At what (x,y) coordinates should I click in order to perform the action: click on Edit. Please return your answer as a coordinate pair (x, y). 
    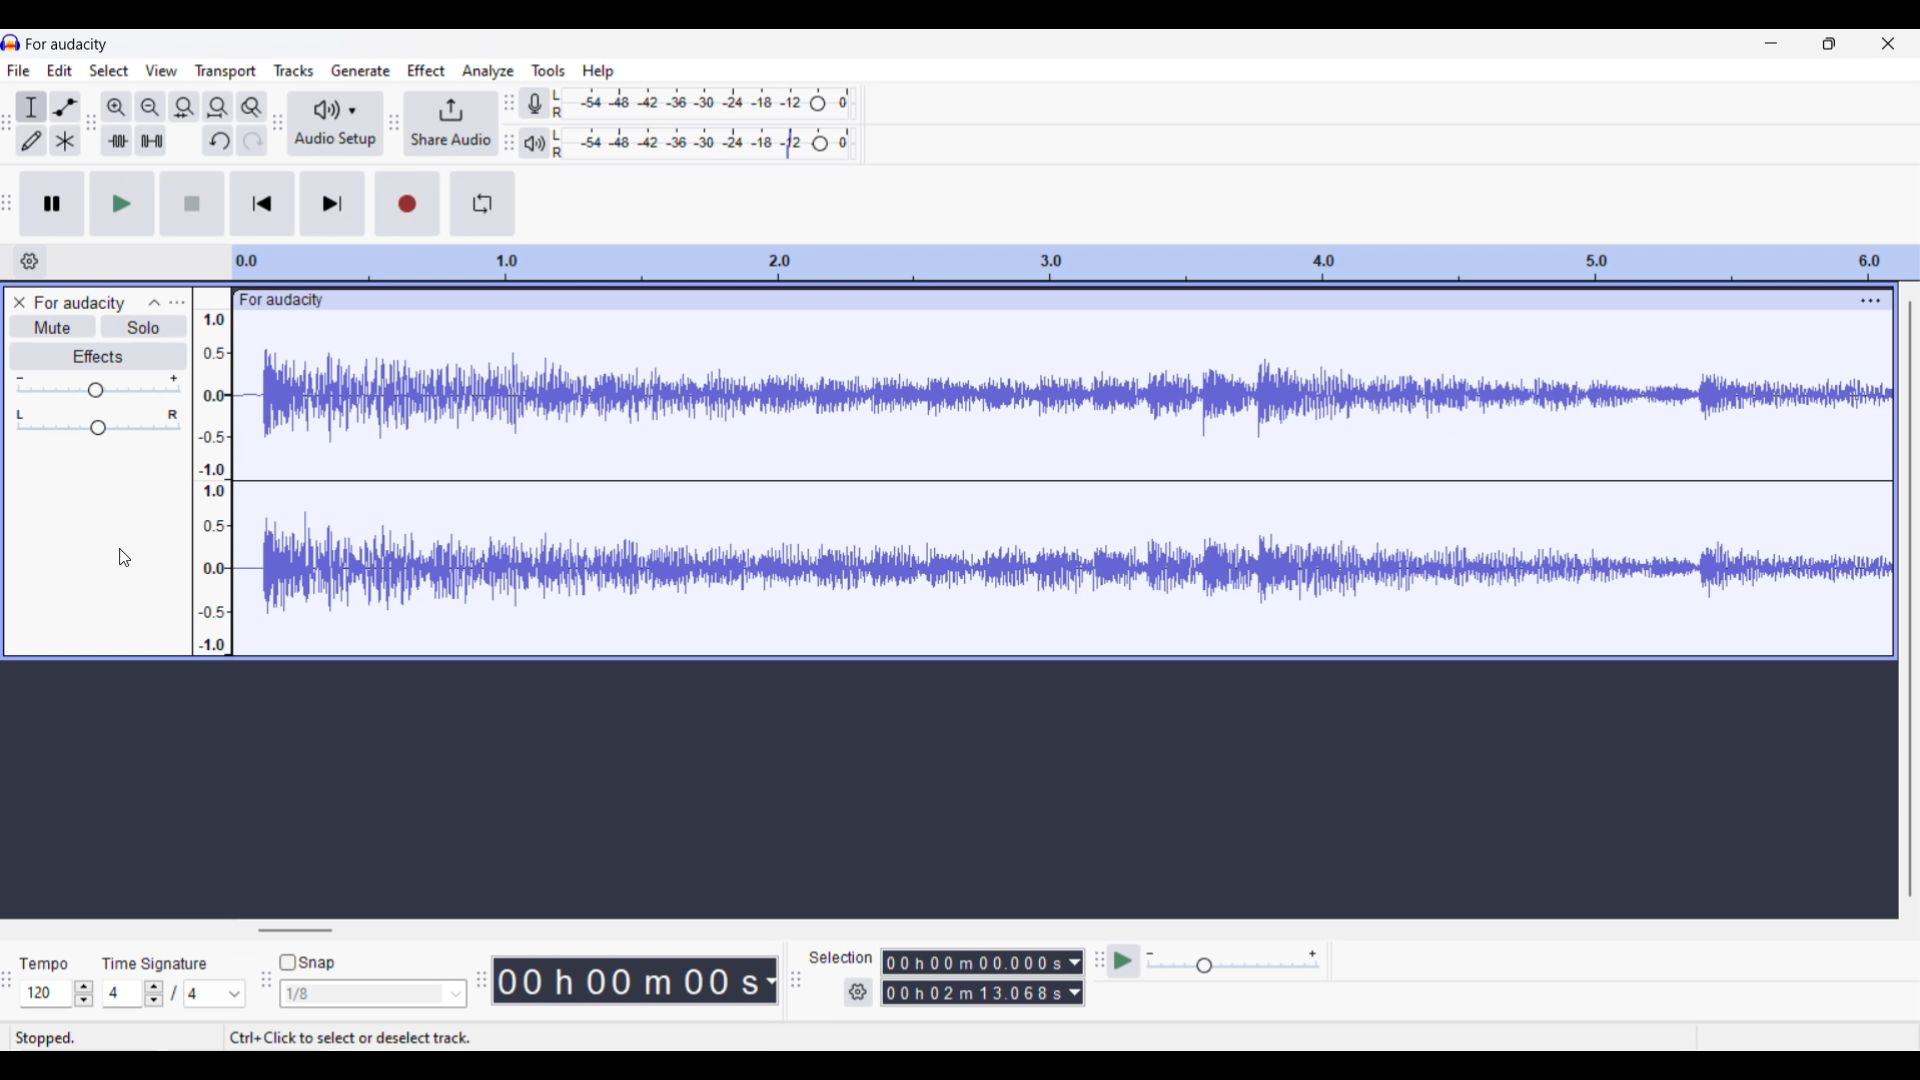
    Looking at the image, I should click on (59, 70).